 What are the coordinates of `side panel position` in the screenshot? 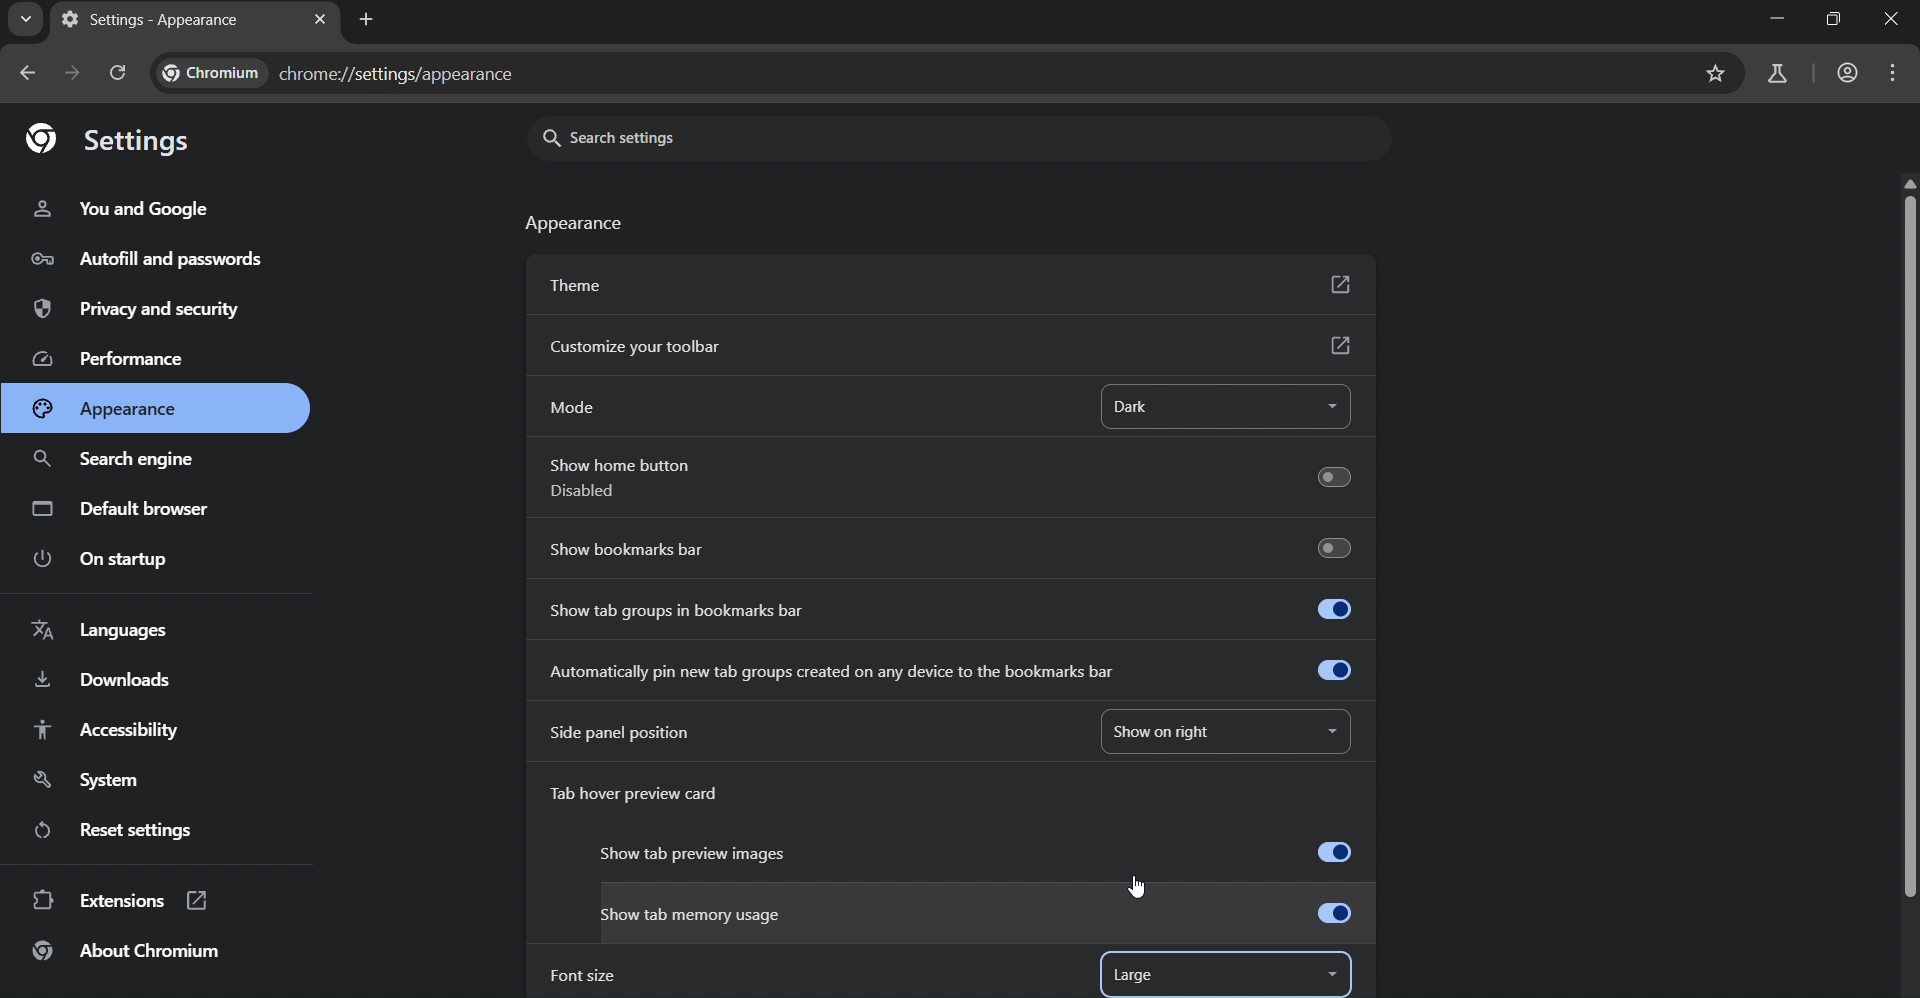 It's located at (620, 732).